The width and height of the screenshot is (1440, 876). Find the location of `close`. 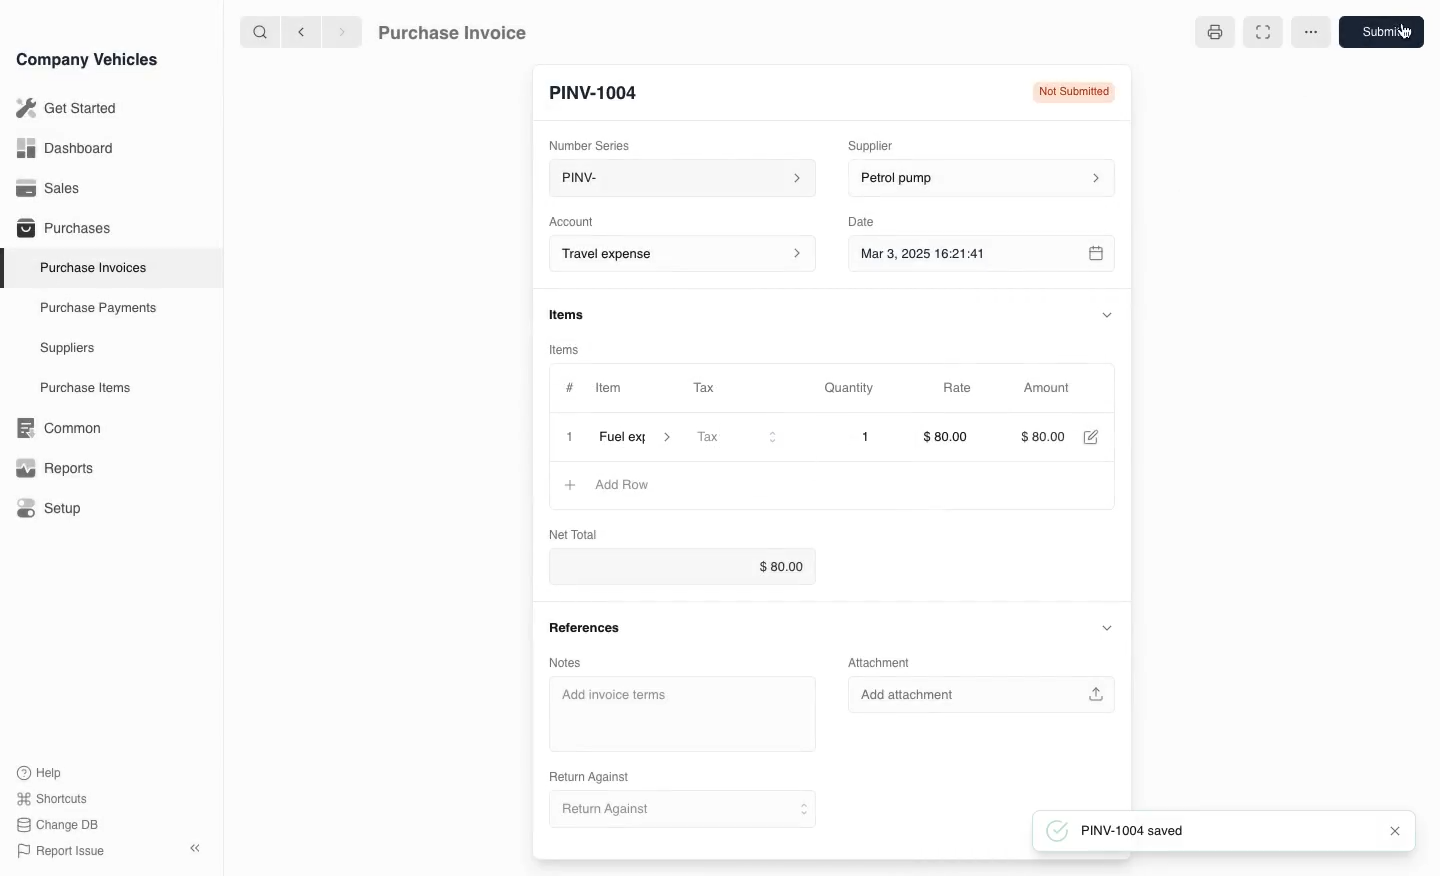

close is located at coordinates (1390, 831).